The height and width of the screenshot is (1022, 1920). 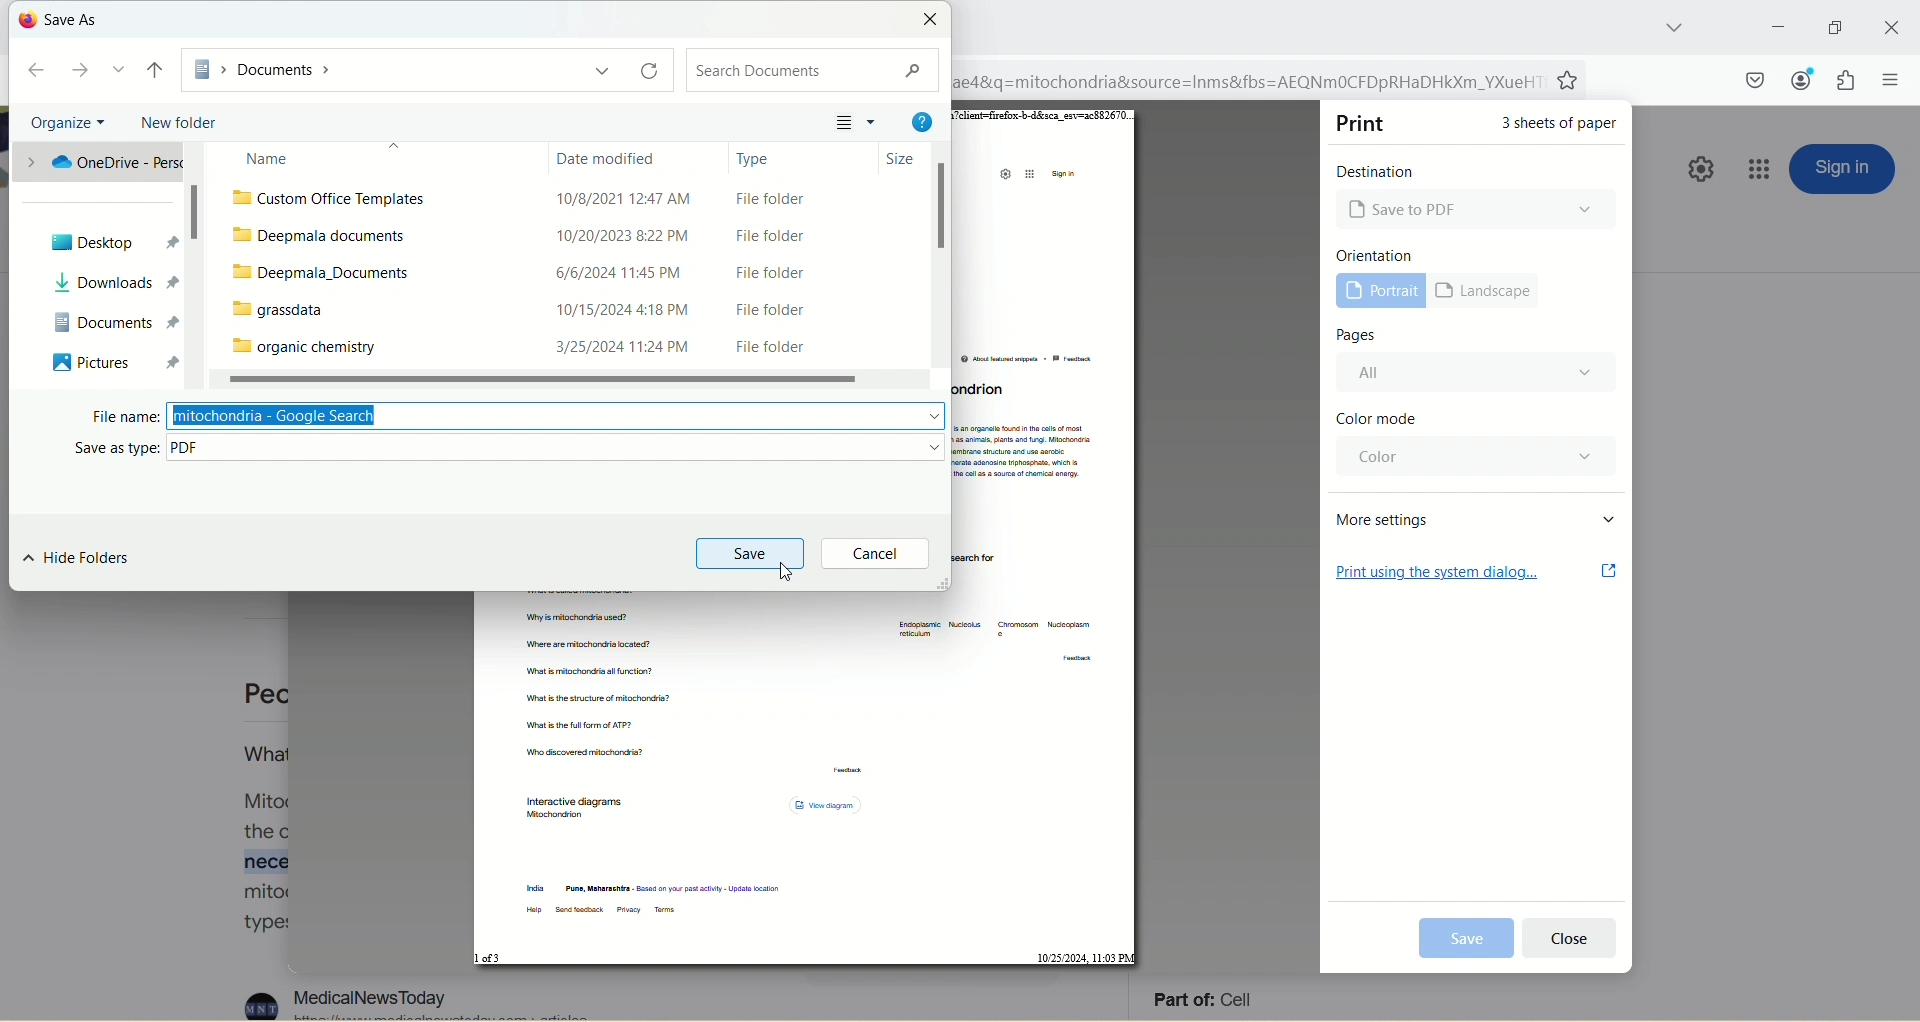 I want to click on size, so click(x=898, y=156).